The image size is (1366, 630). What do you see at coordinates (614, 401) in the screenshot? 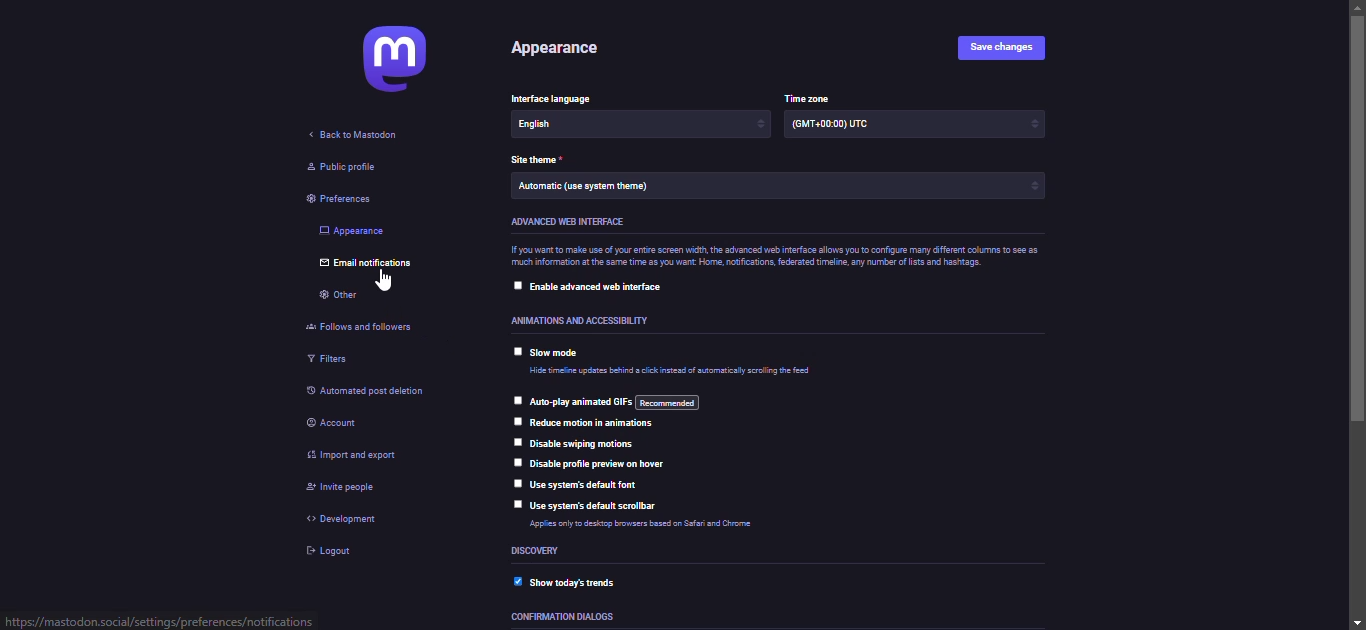
I see `auto play animated gif's` at bounding box center [614, 401].